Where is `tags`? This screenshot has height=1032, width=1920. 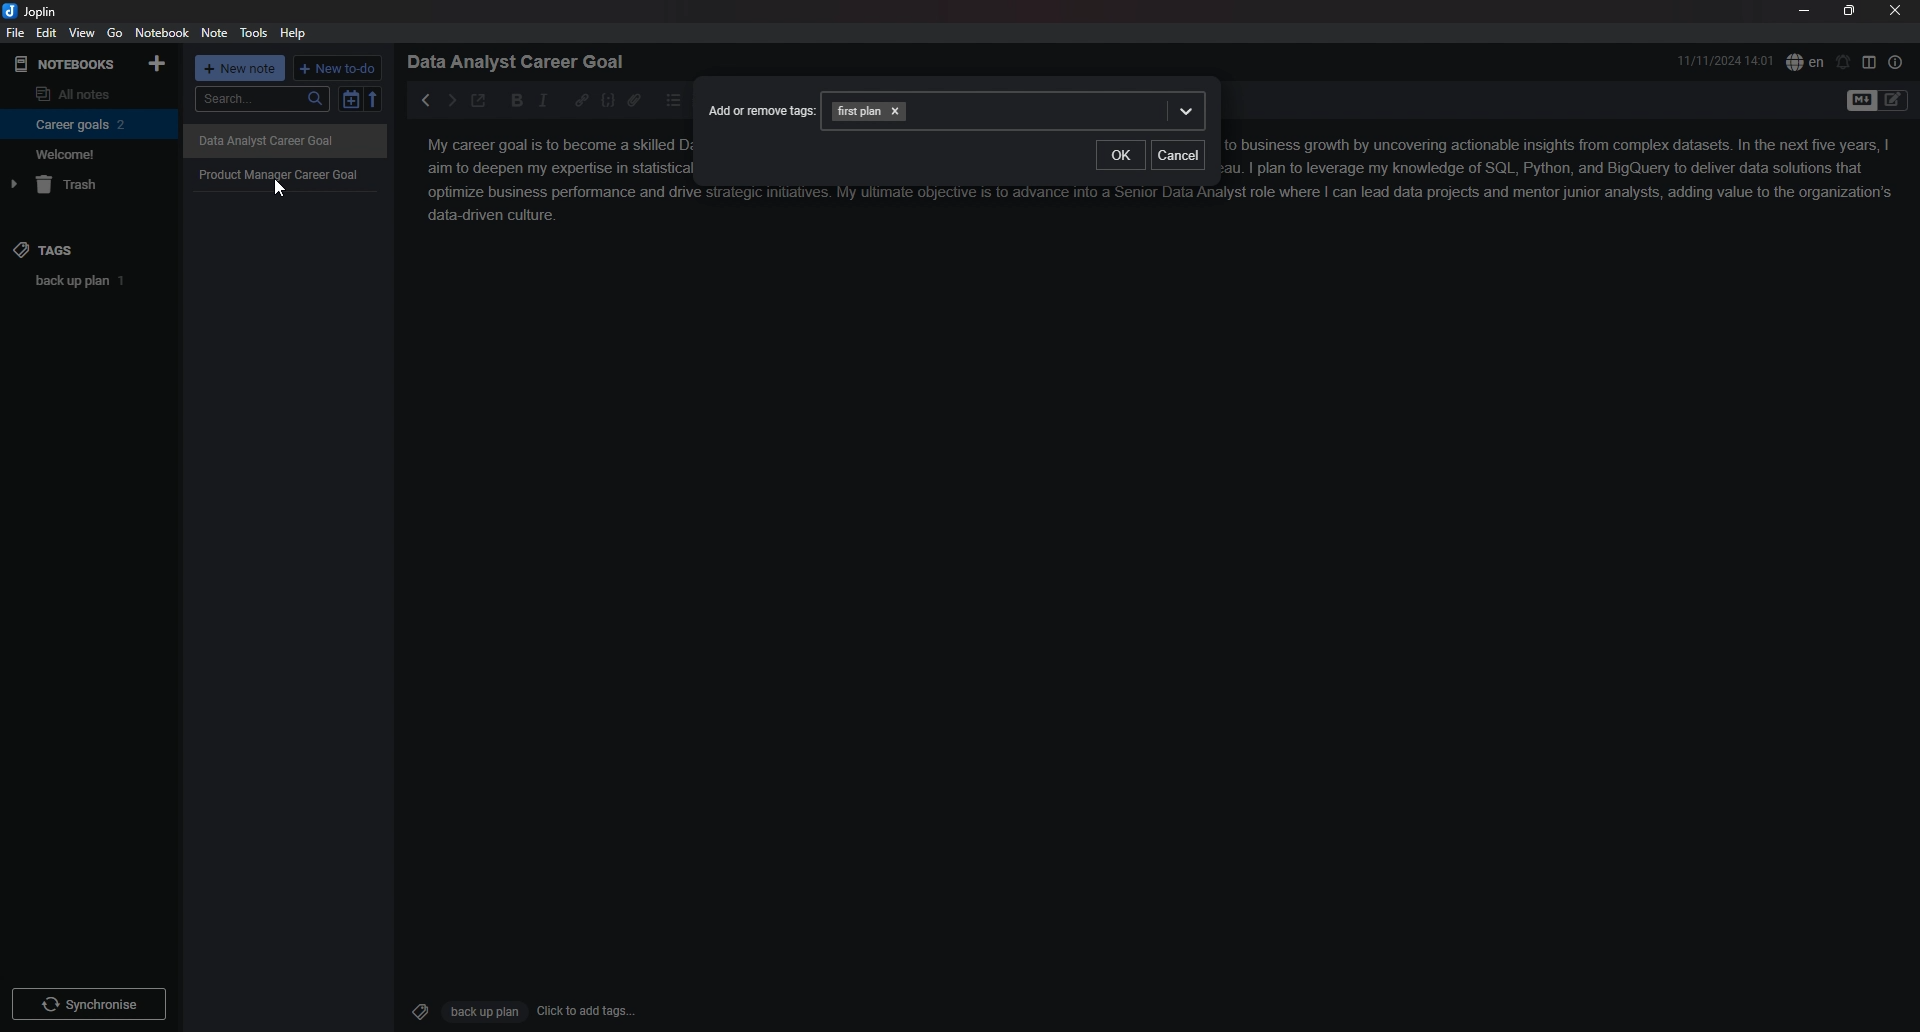 tags is located at coordinates (88, 250).